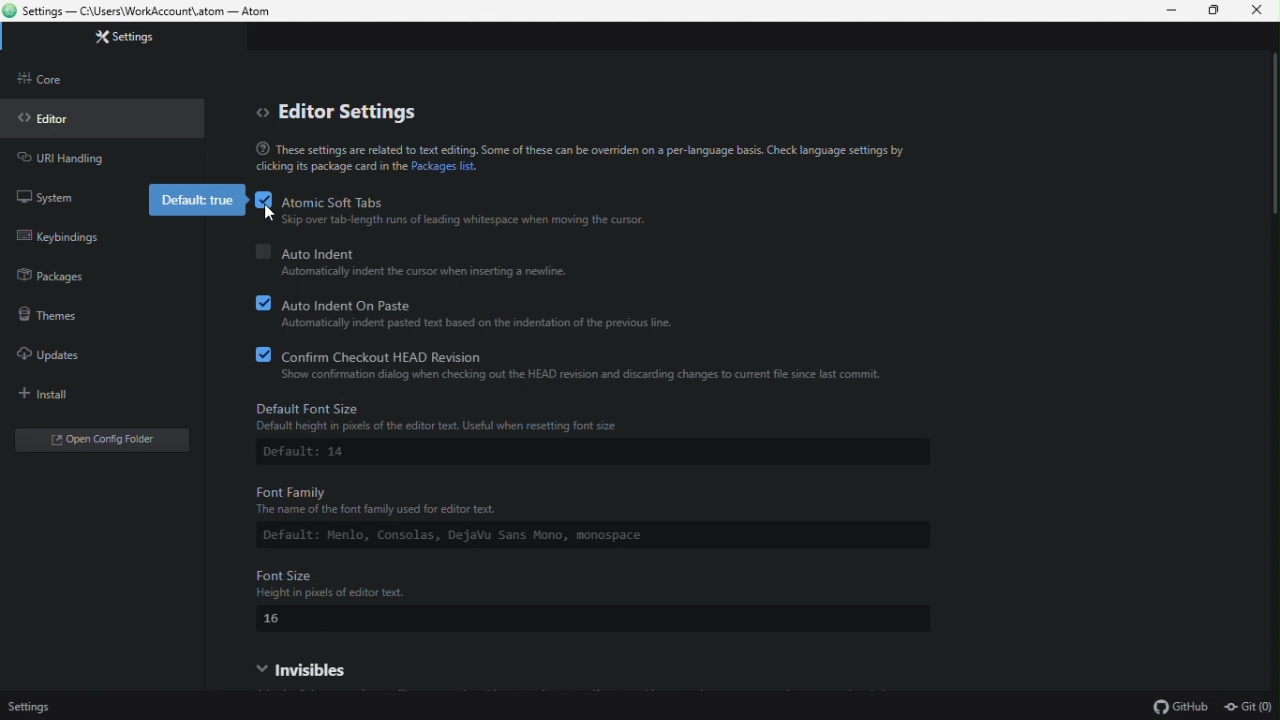 This screenshot has width=1280, height=720. What do you see at coordinates (1258, 13) in the screenshot?
I see `close` at bounding box center [1258, 13].